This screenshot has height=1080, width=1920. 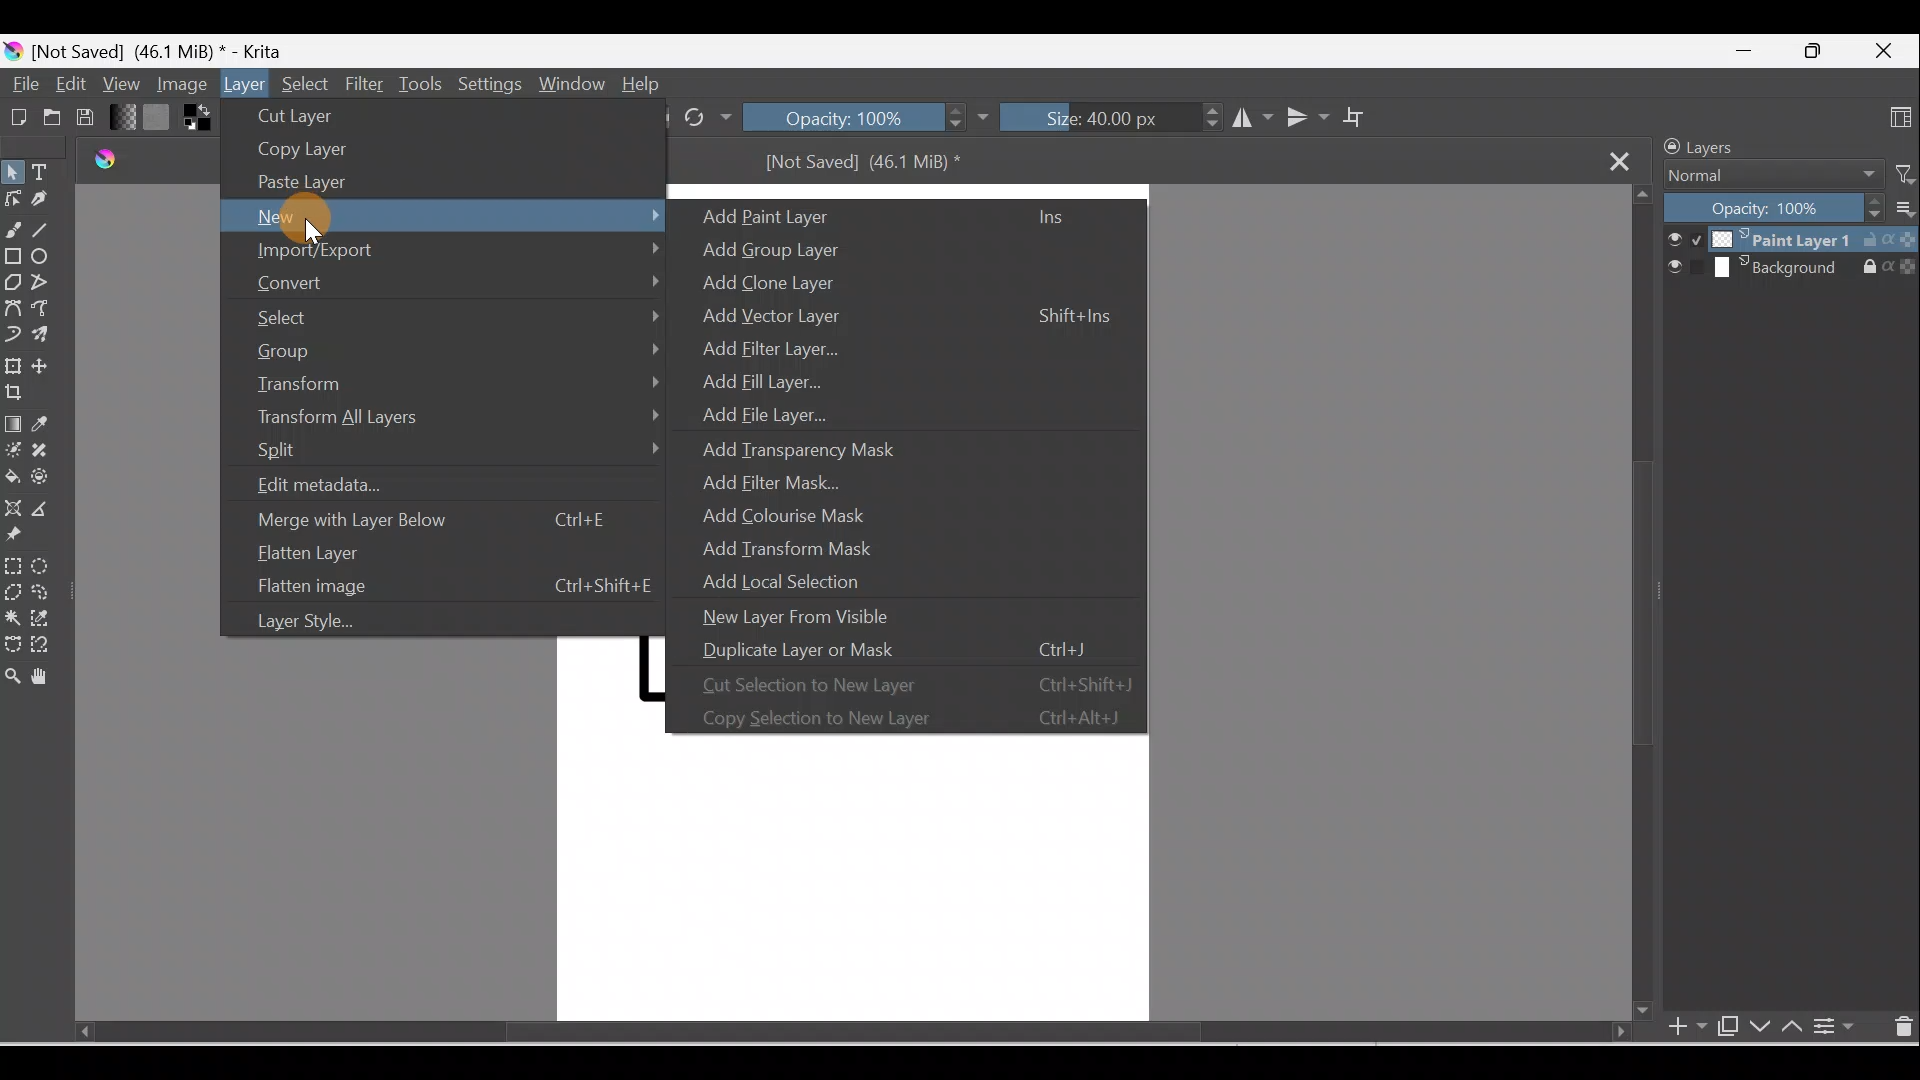 What do you see at coordinates (897, 319) in the screenshot?
I see `Add vector layer  Shift+Ins` at bounding box center [897, 319].